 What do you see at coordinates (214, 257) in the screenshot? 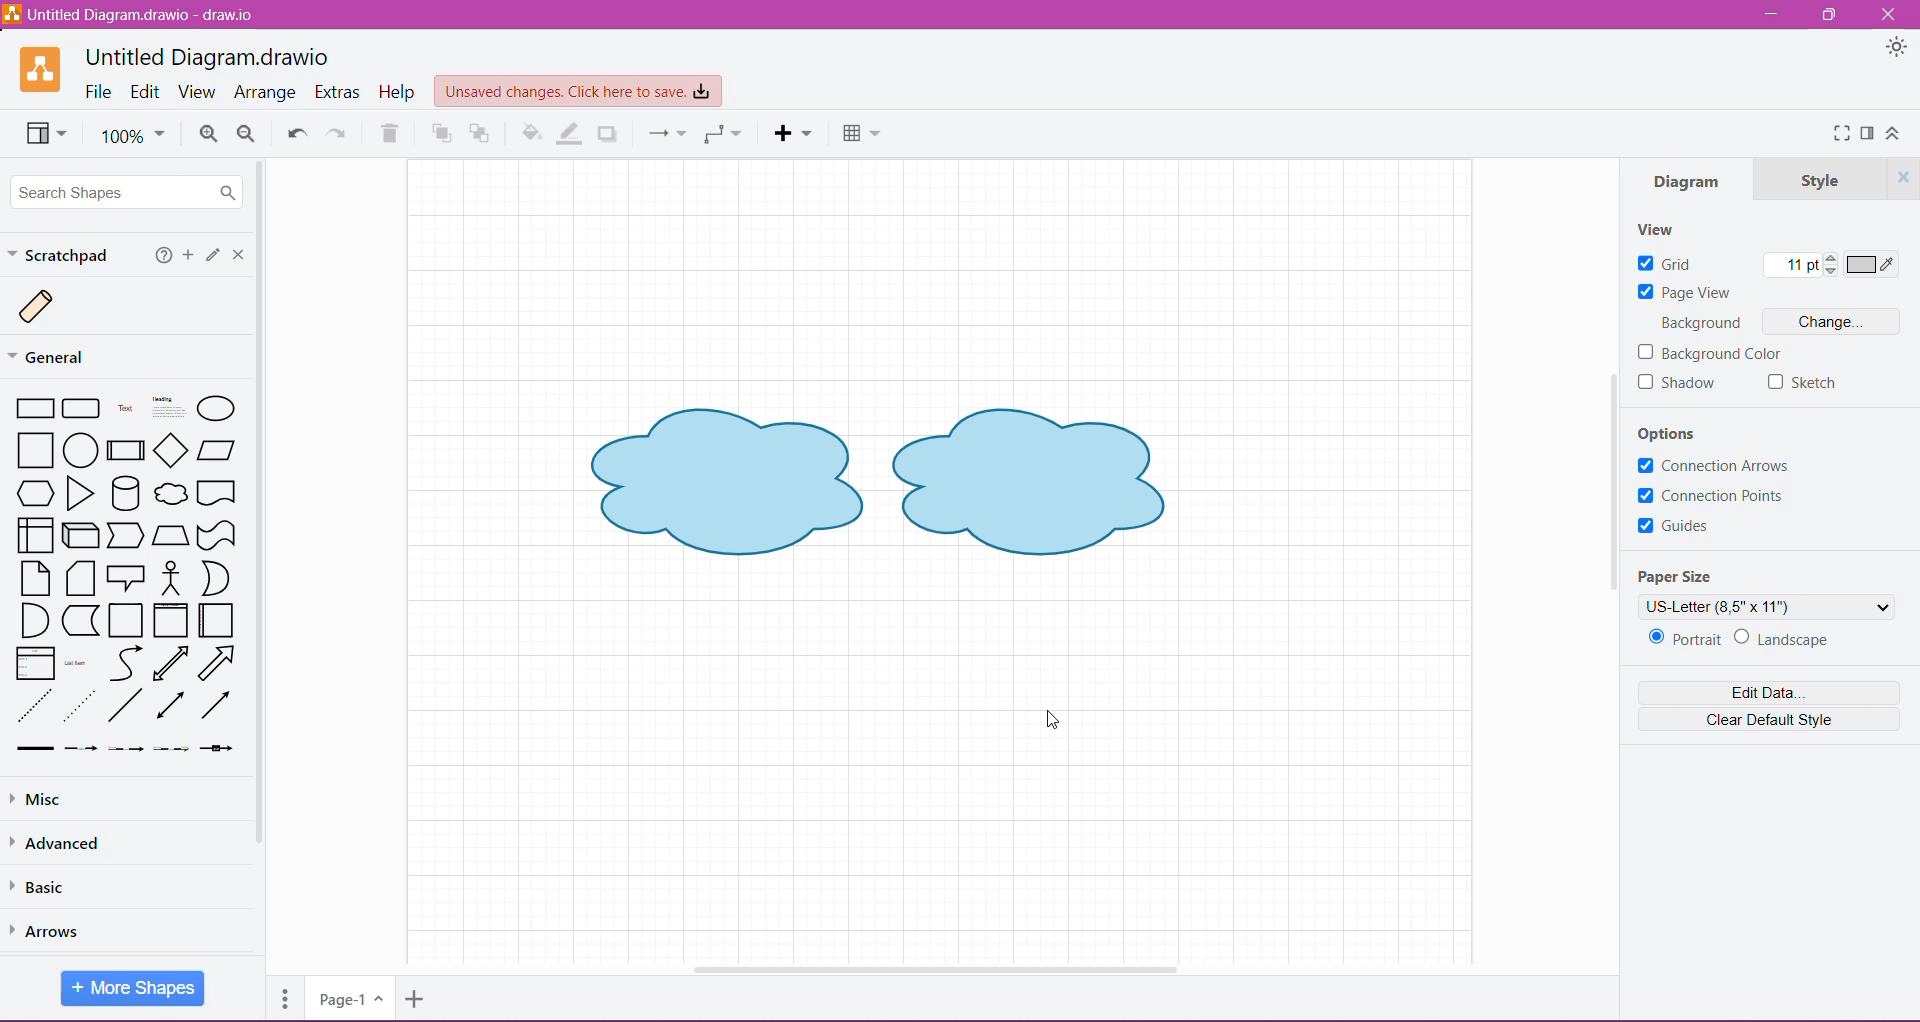
I see `Click or drag and drop shapes` at bounding box center [214, 257].